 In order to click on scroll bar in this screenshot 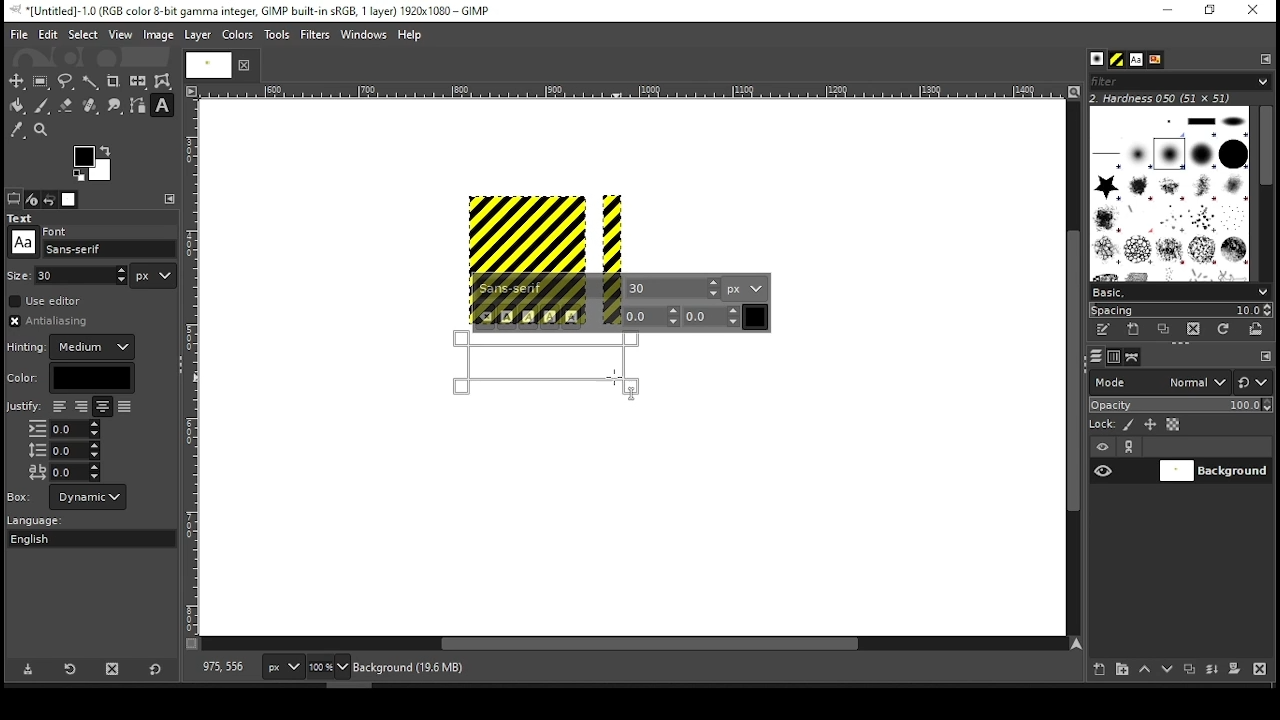, I will do `click(634, 645)`.